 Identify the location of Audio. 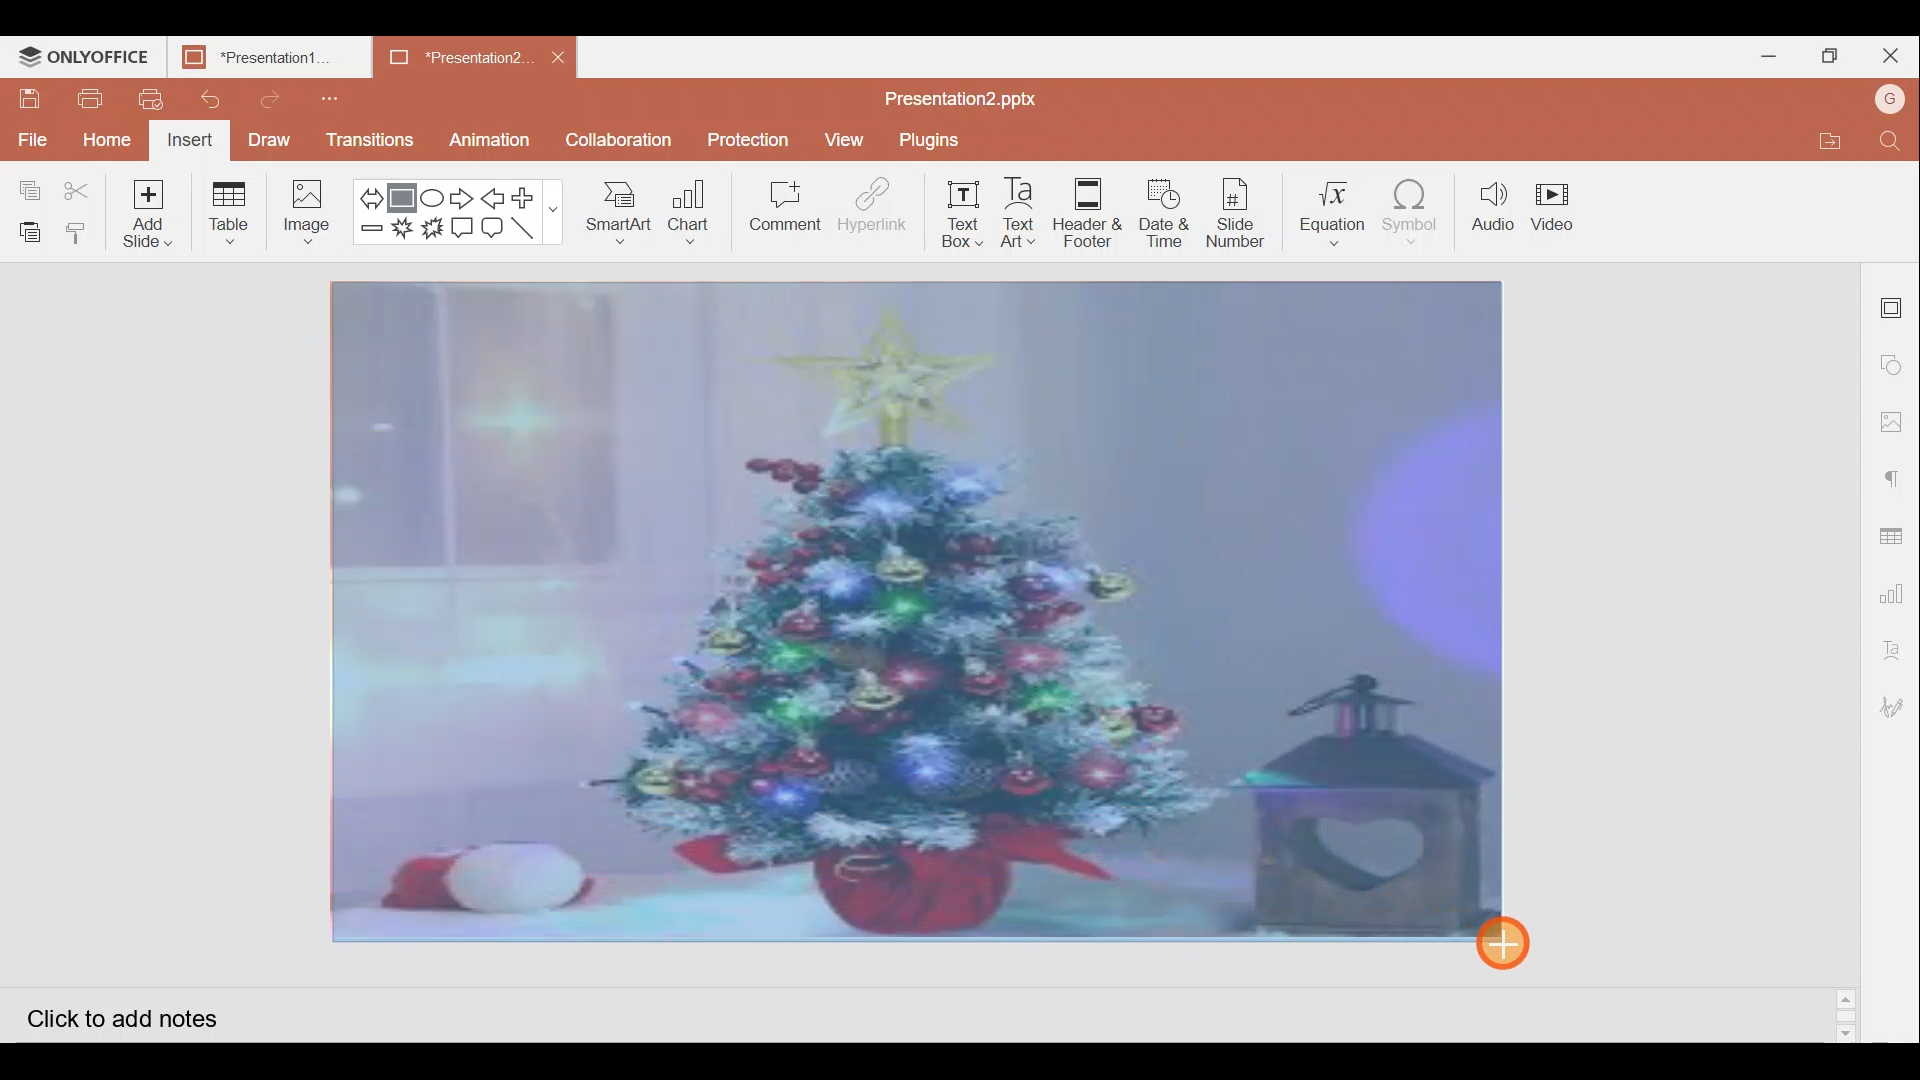
(1493, 210).